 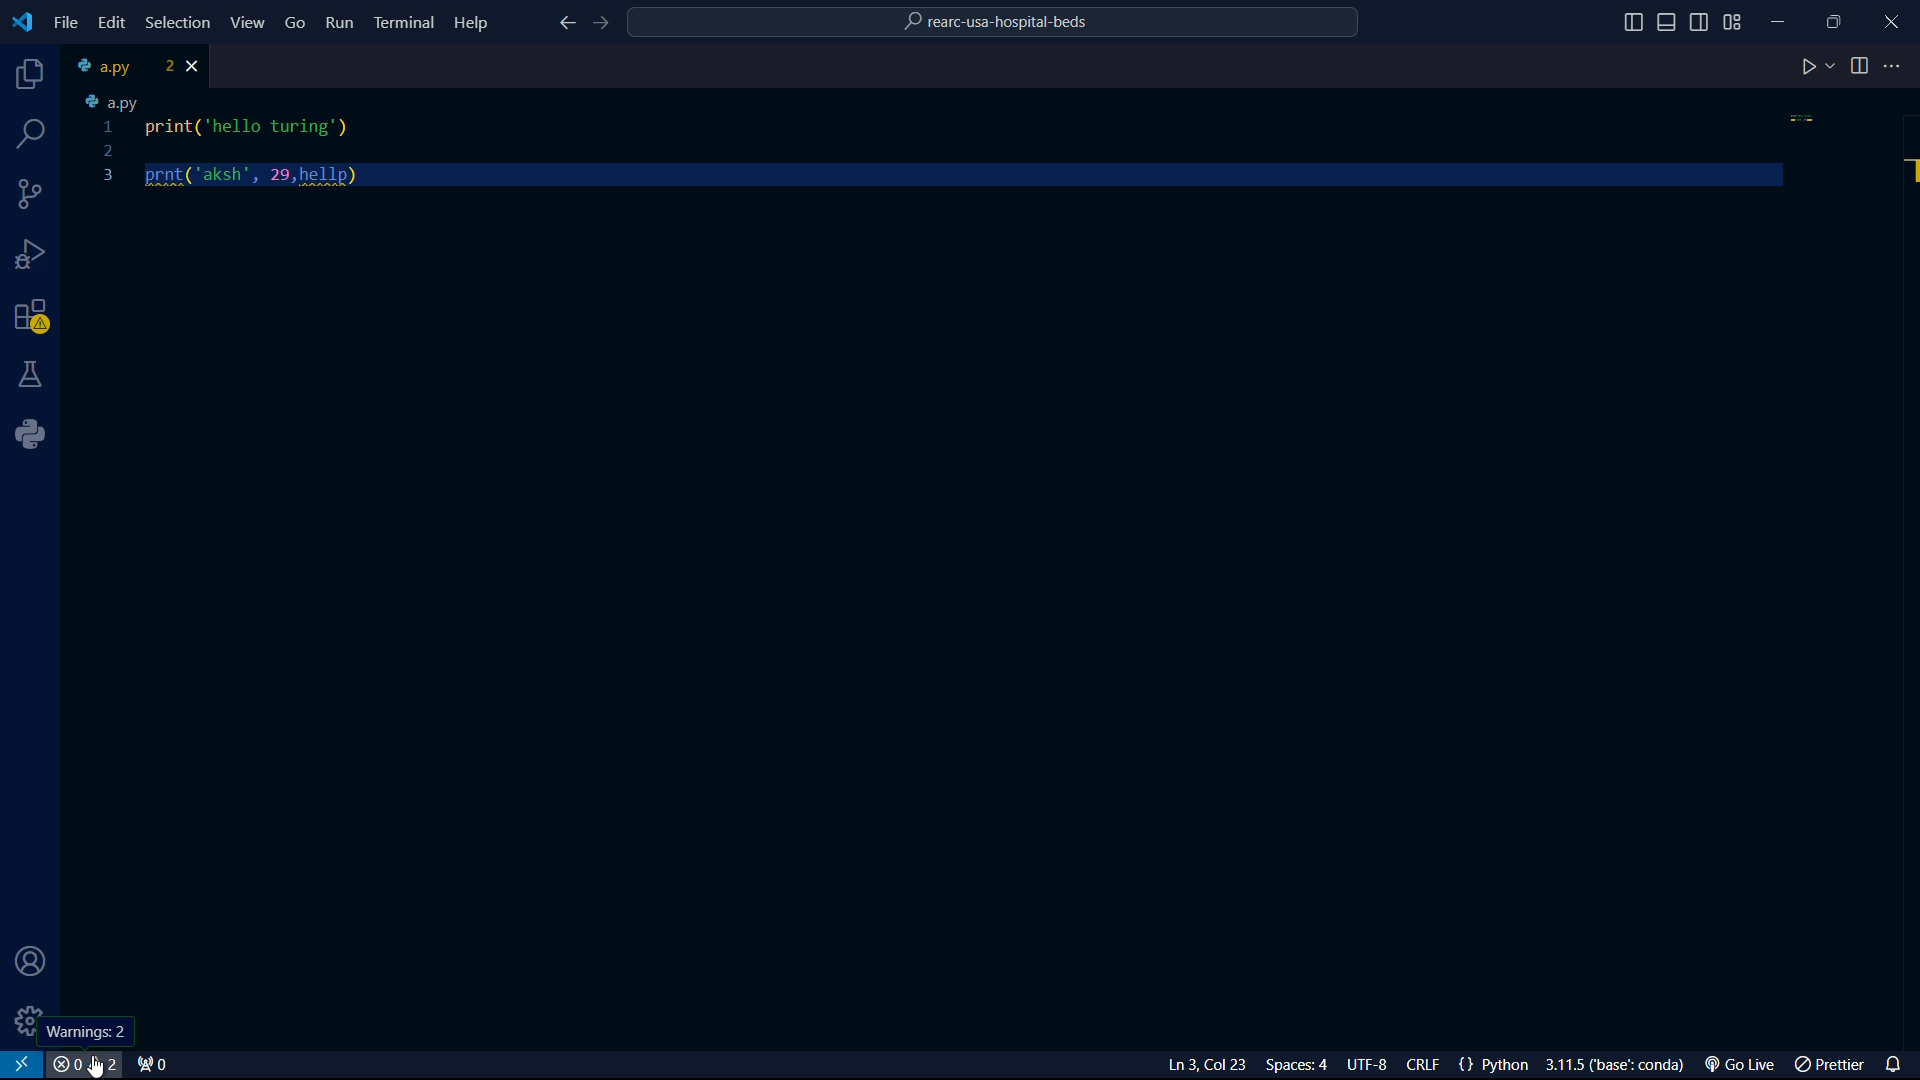 What do you see at coordinates (1898, 1062) in the screenshot?
I see `notifications` at bounding box center [1898, 1062].